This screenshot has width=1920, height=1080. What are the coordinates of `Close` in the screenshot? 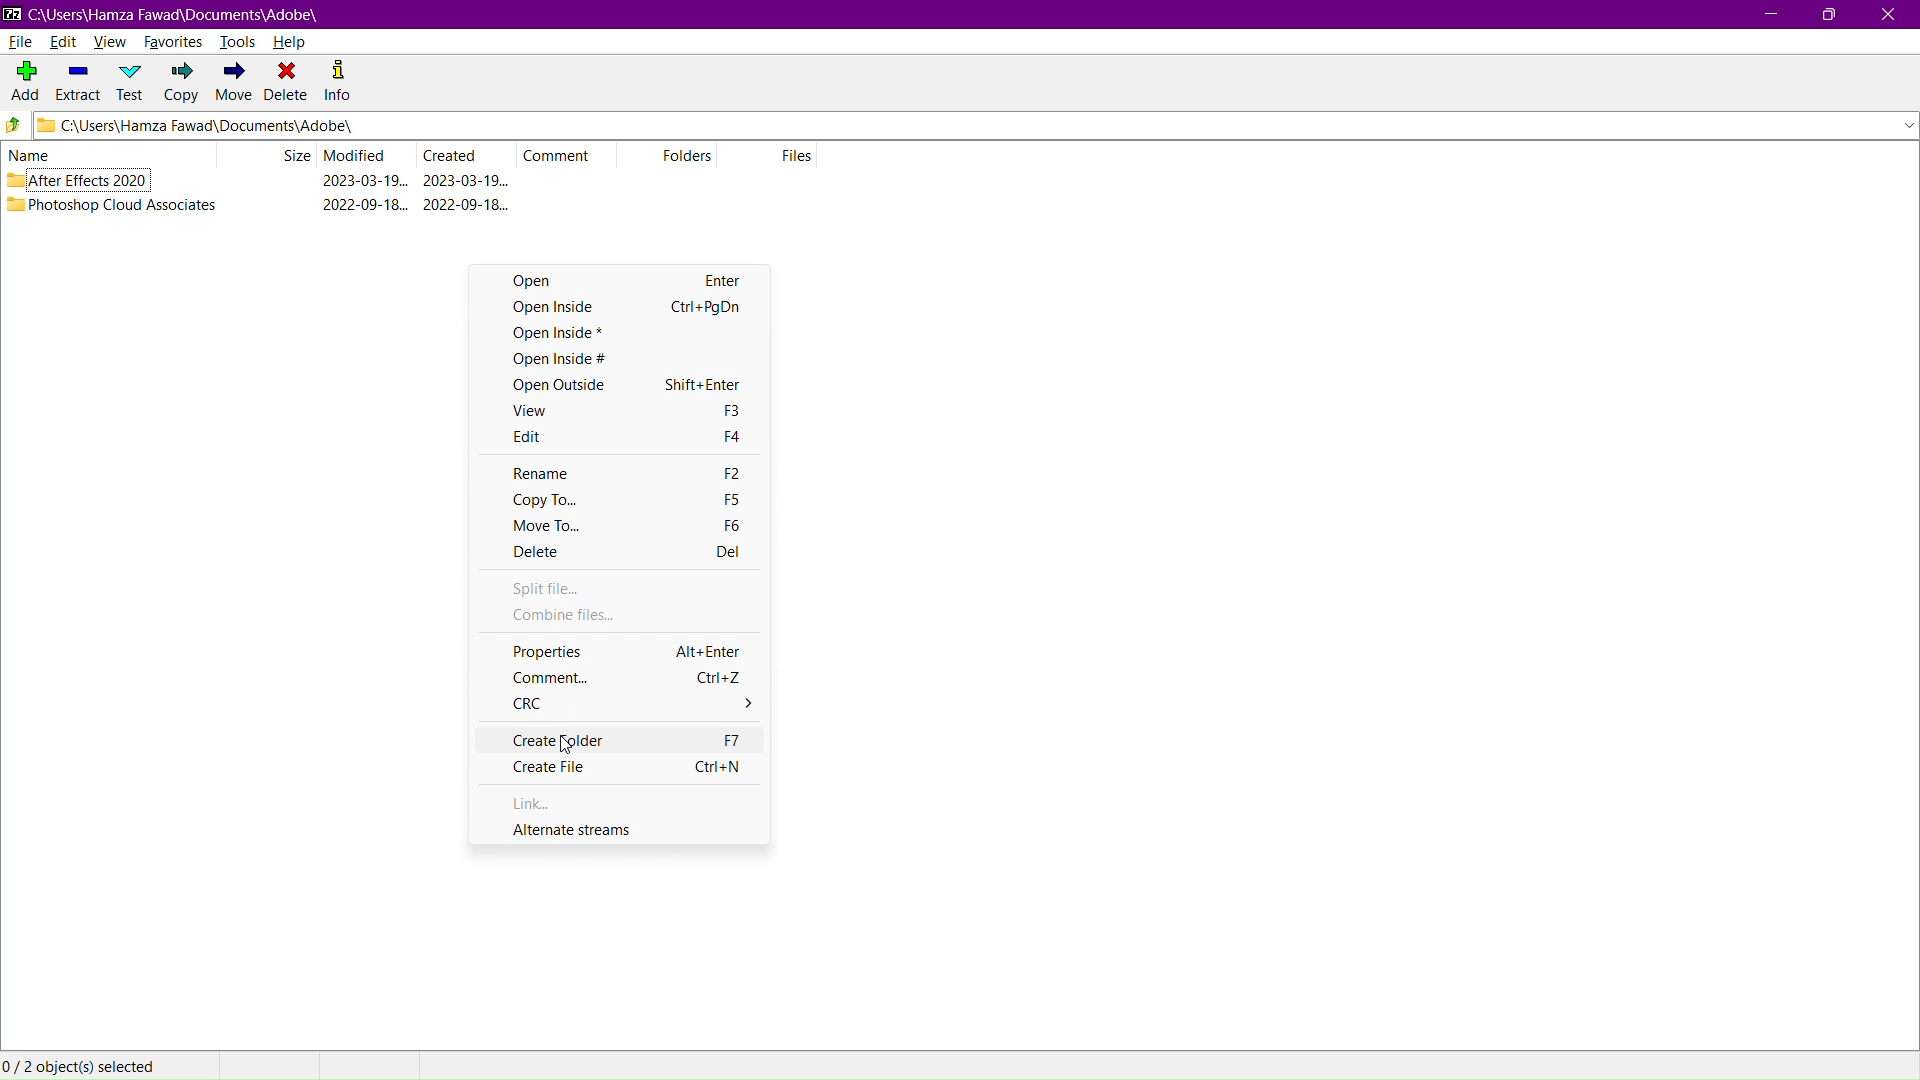 It's located at (1892, 15).